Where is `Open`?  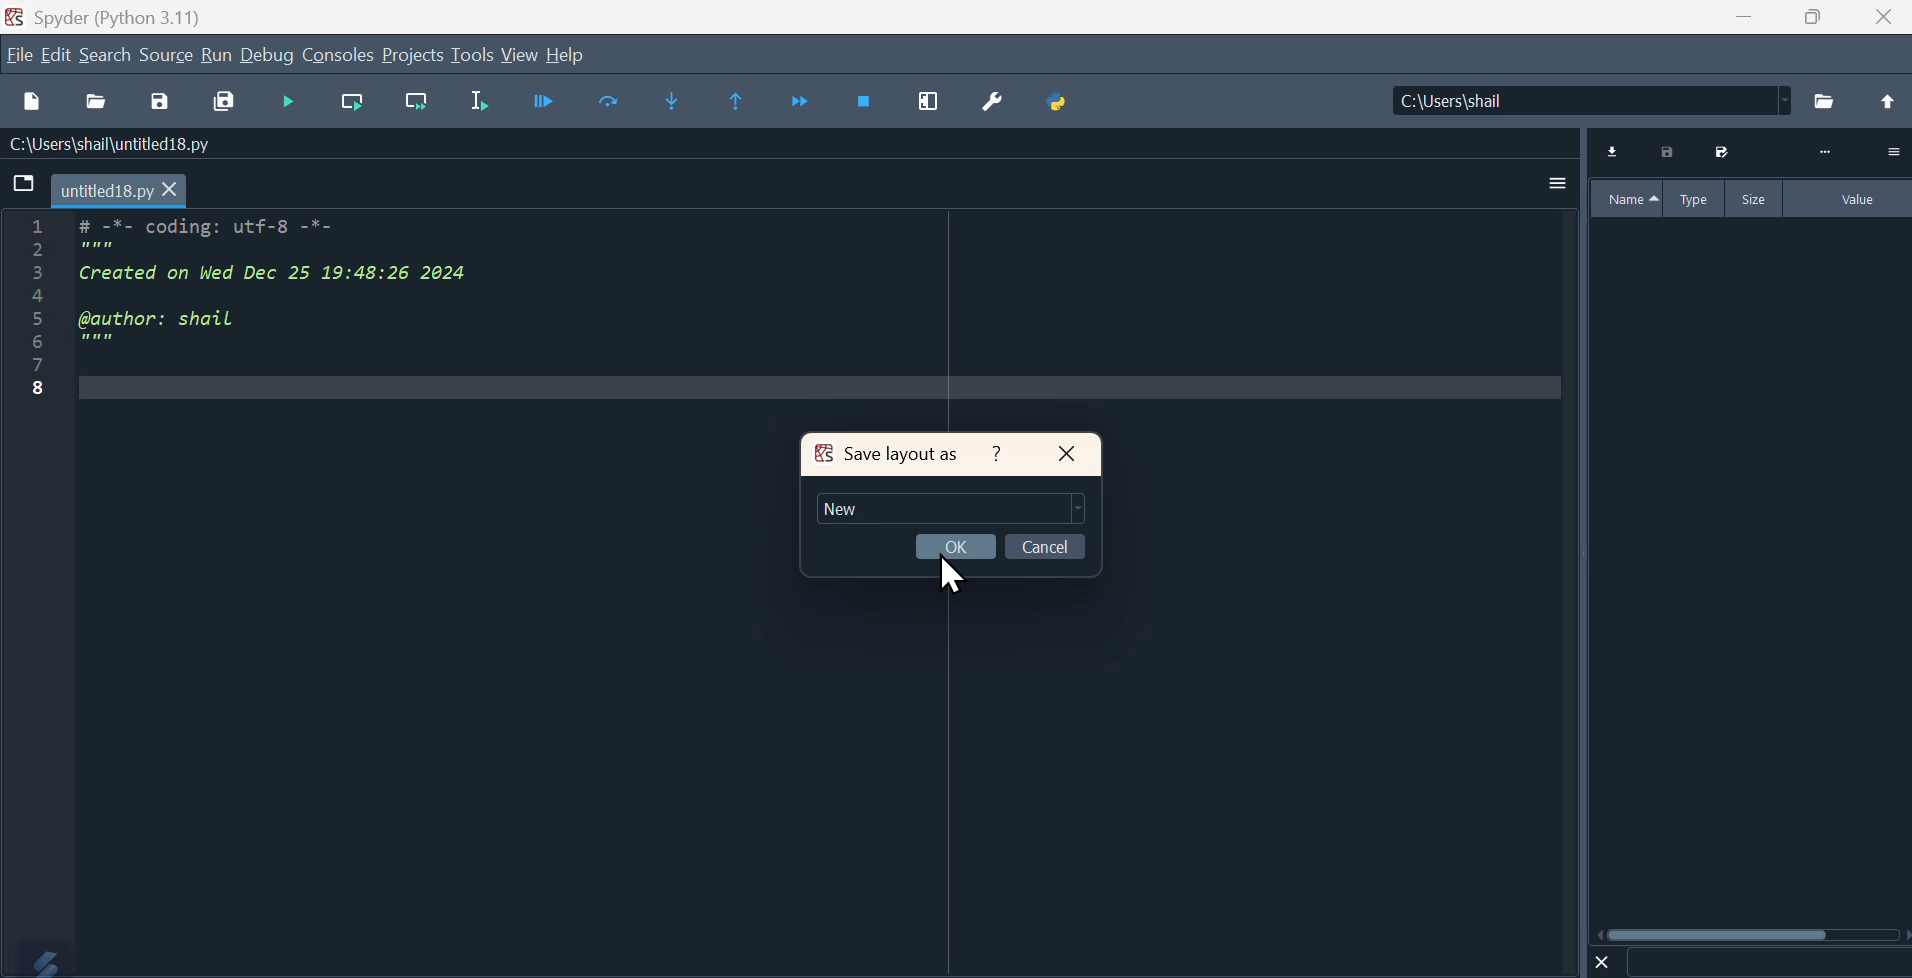
Open is located at coordinates (99, 104).